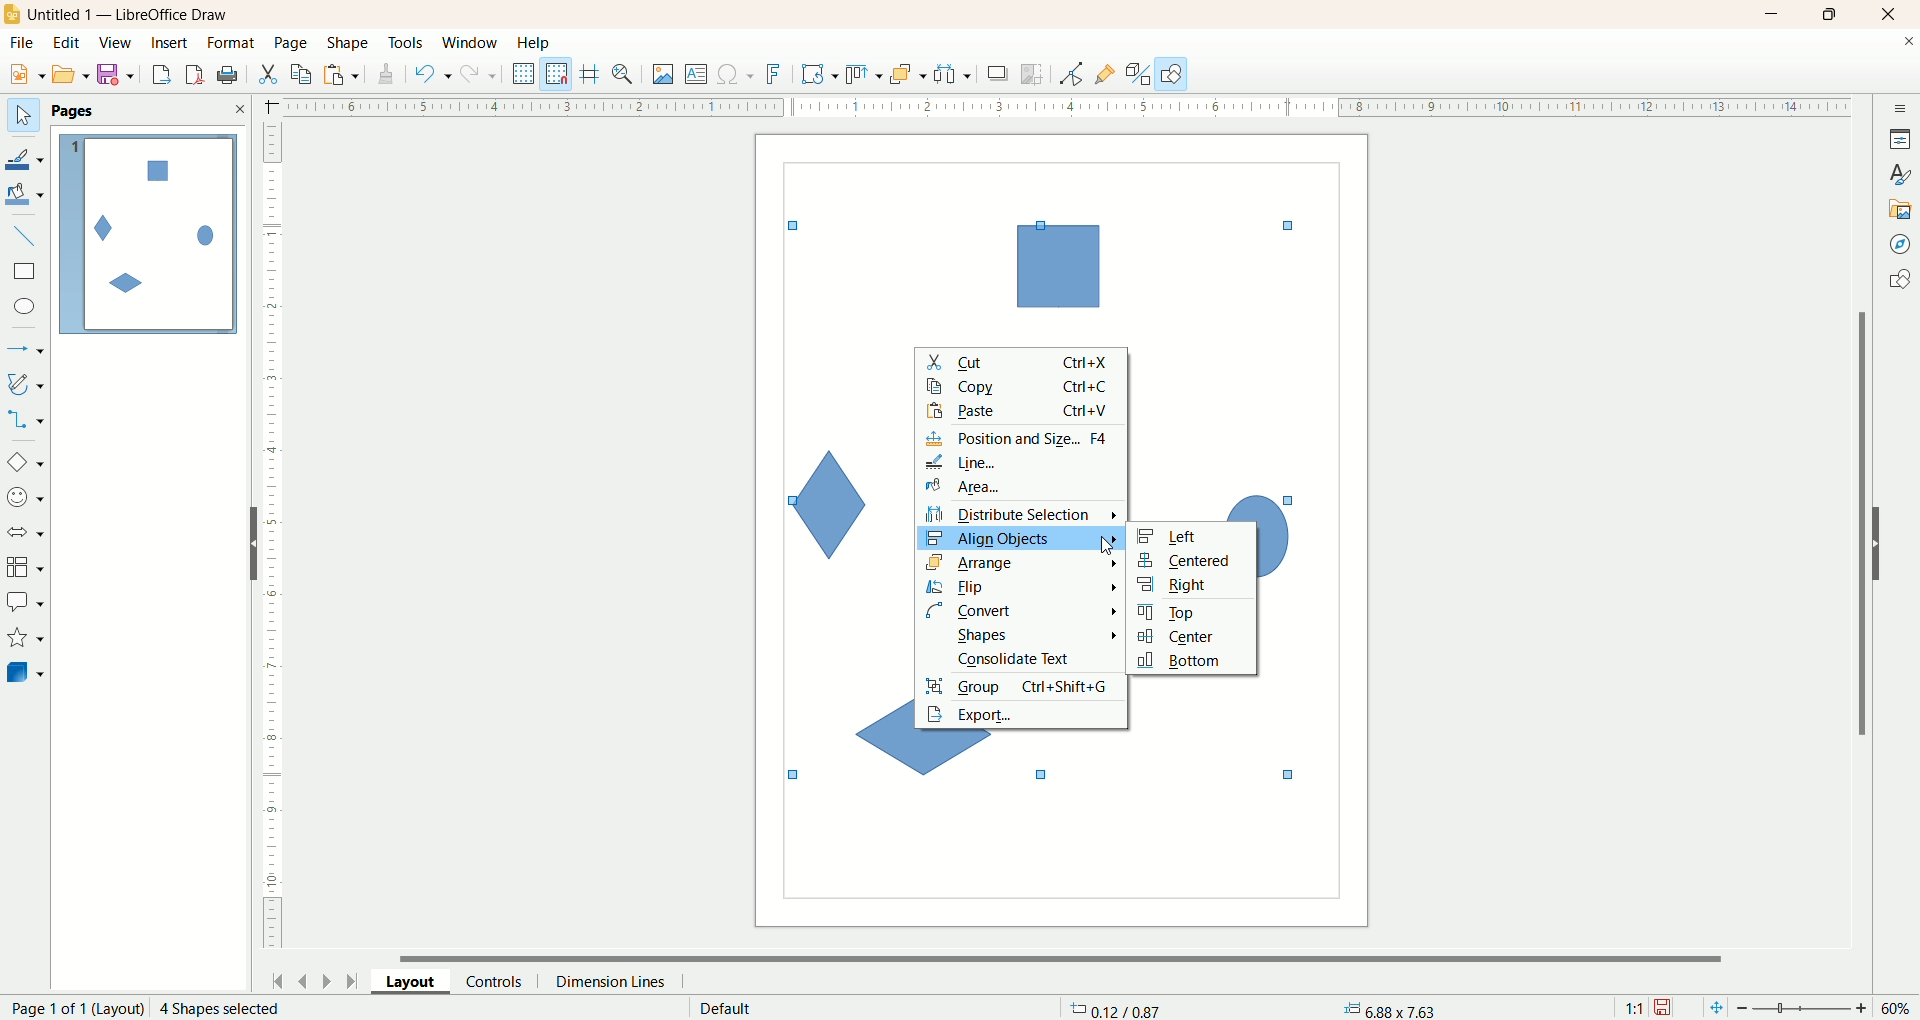 The image size is (1920, 1020). Describe the element at coordinates (433, 74) in the screenshot. I see `undo` at that location.